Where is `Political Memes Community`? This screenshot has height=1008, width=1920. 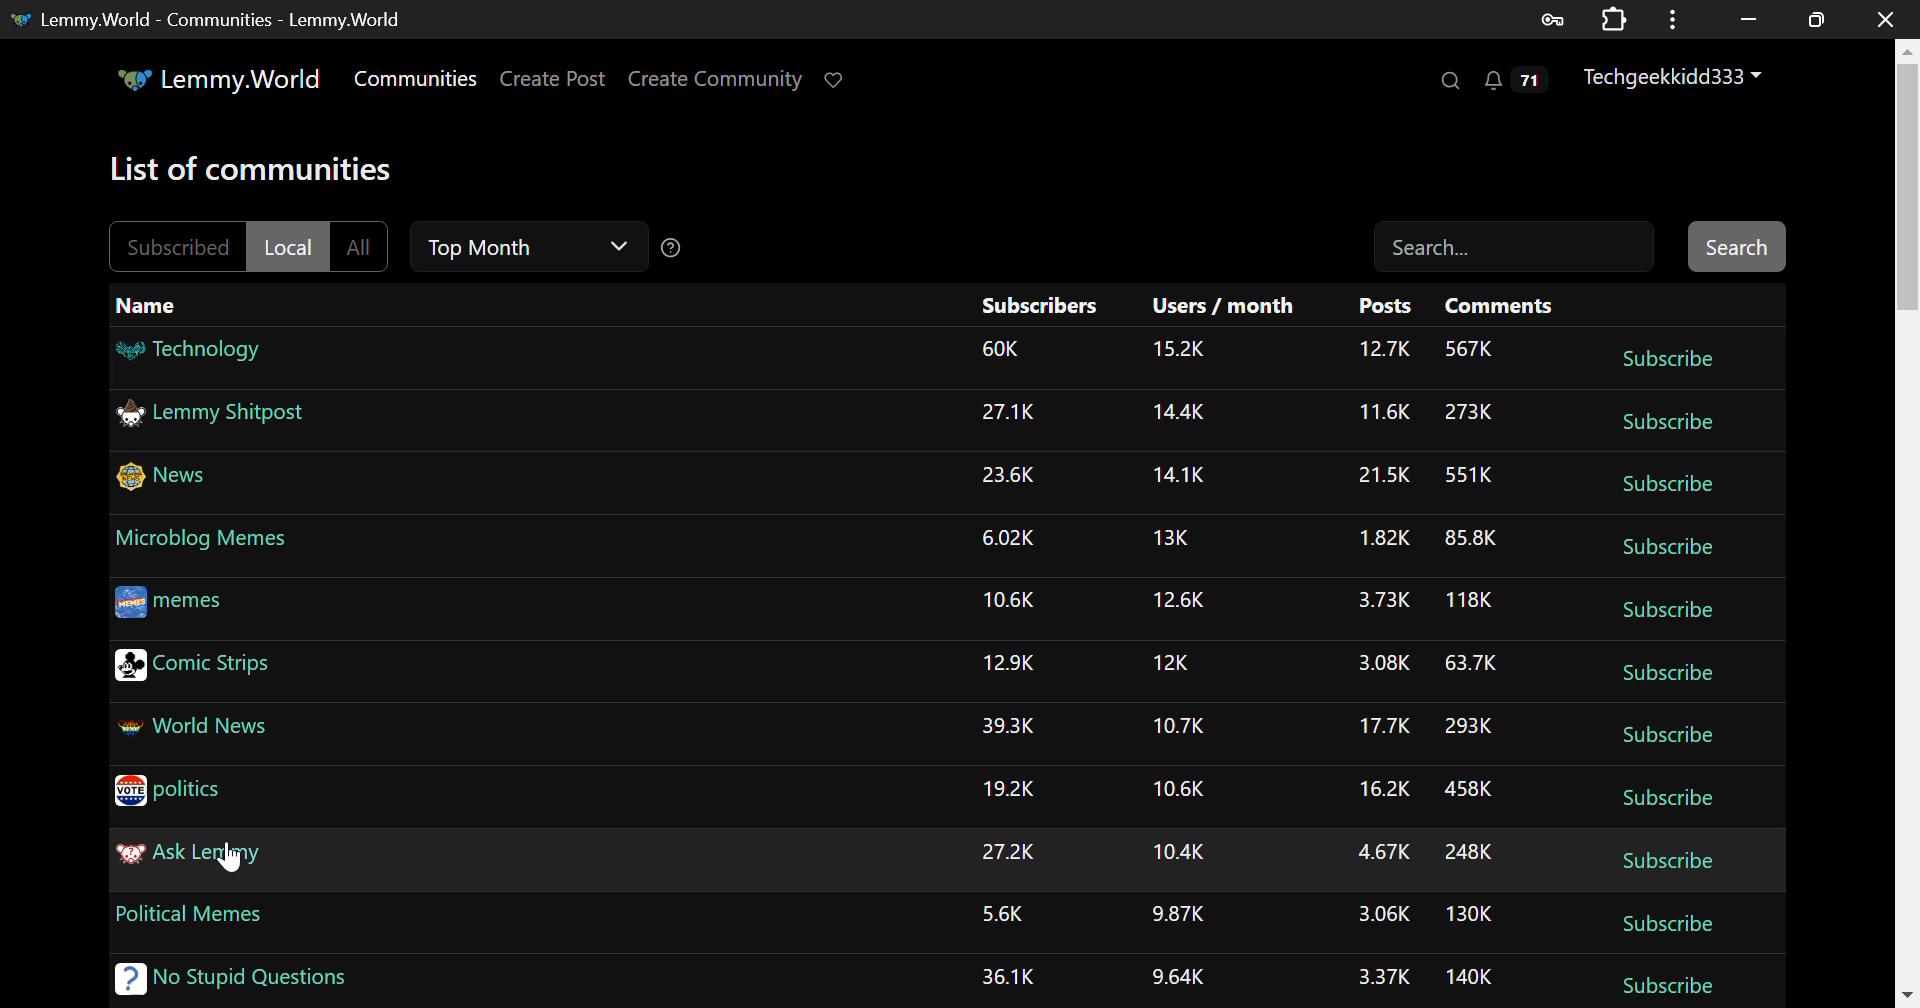 Political Memes Community is located at coordinates (192, 916).